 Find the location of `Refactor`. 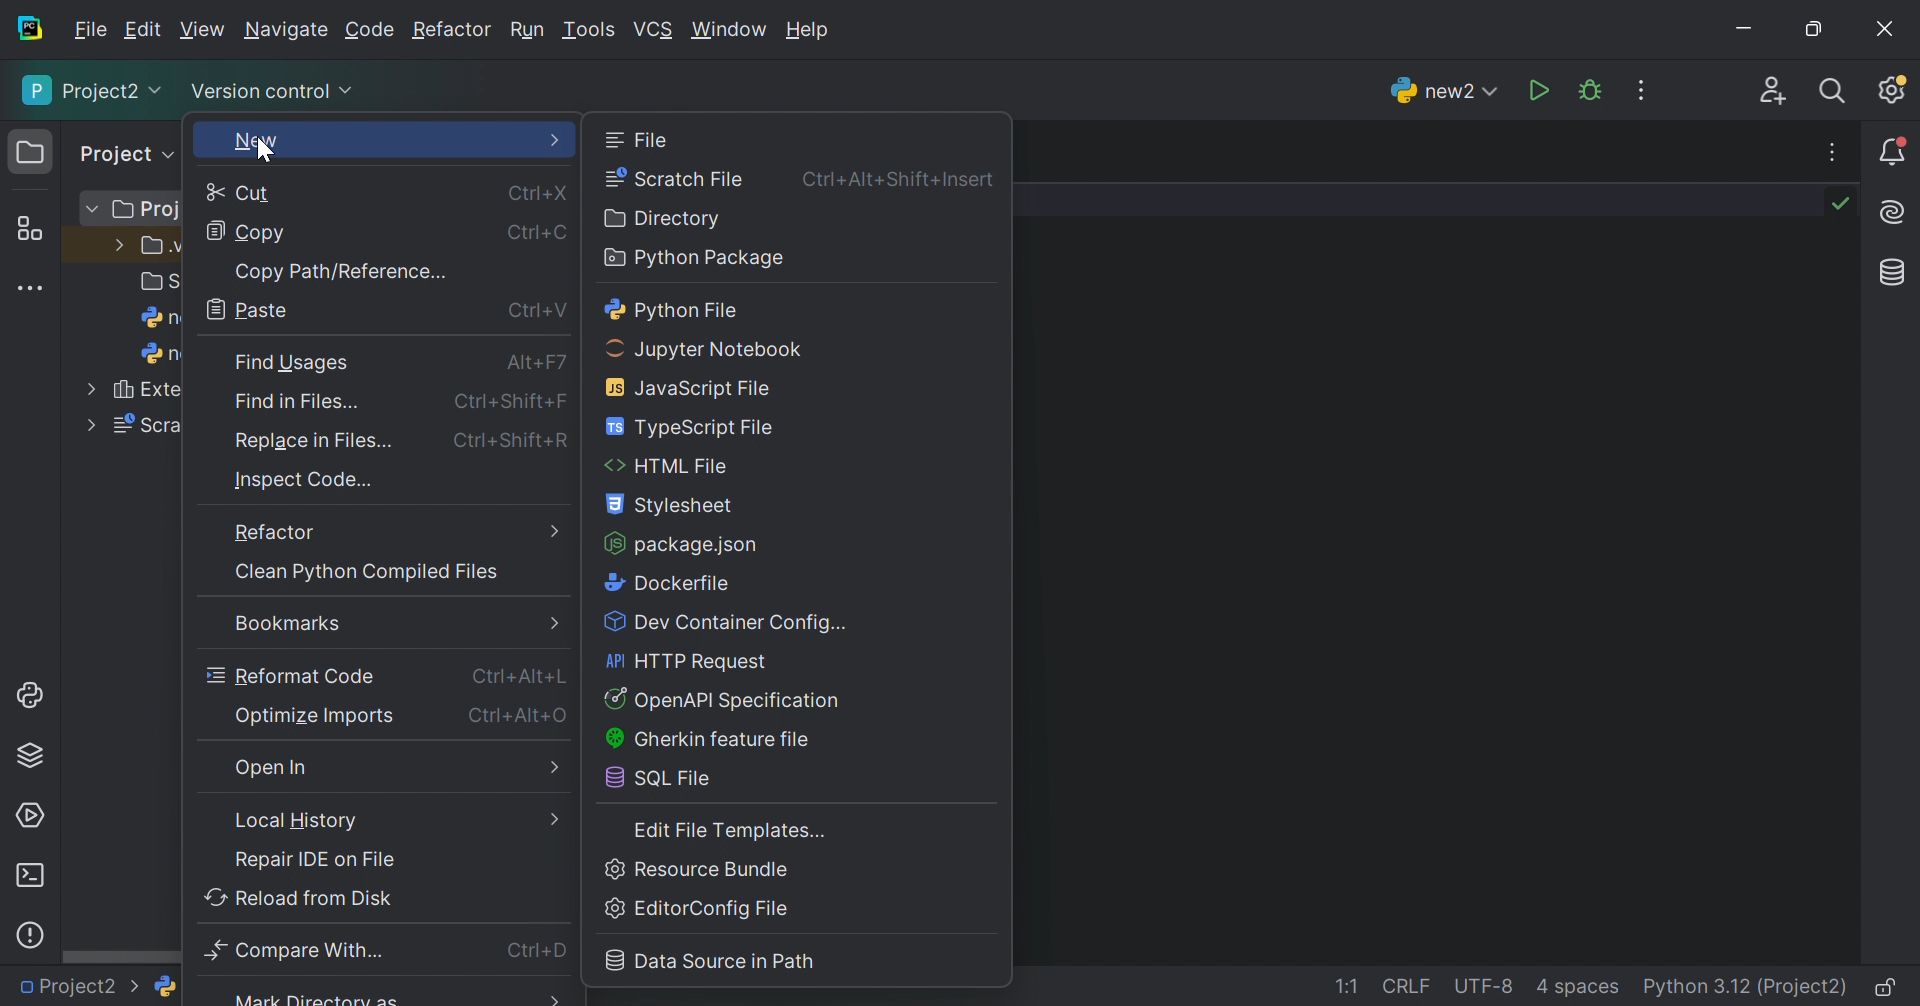

Refactor is located at coordinates (456, 29).